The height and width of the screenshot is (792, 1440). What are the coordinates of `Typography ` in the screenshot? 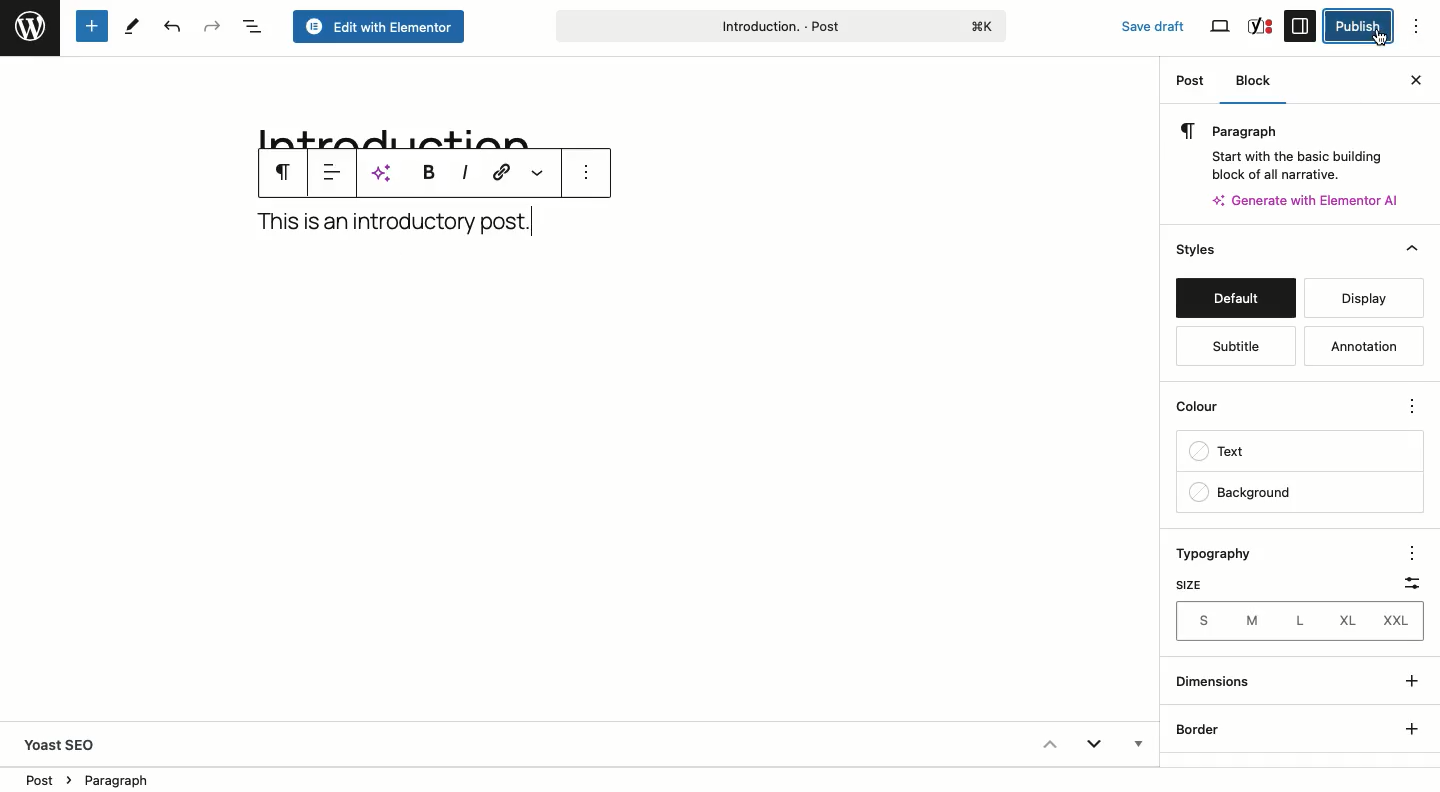 It's located at (1223, 555).